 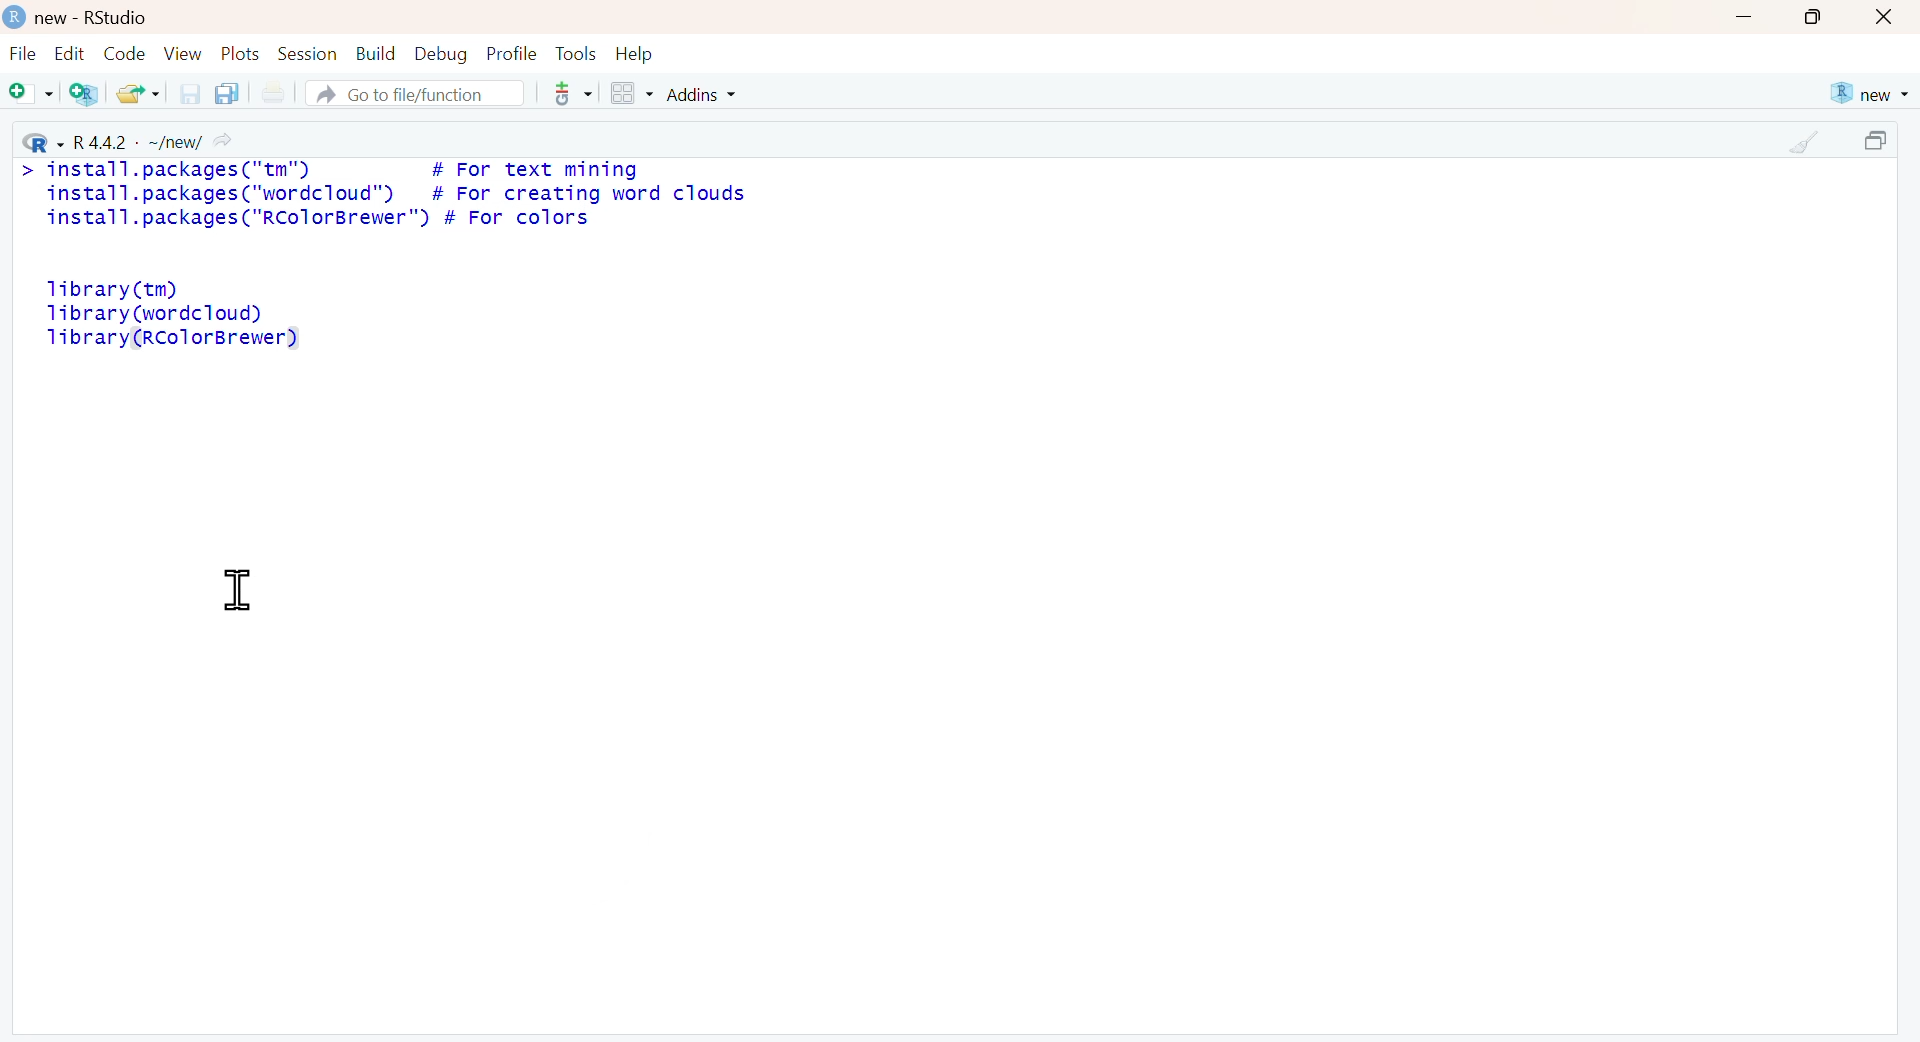 What do you see at coordinates (137, 93) in the screenshot?
I see `Open an existing file` at bounding box center [137, 93].